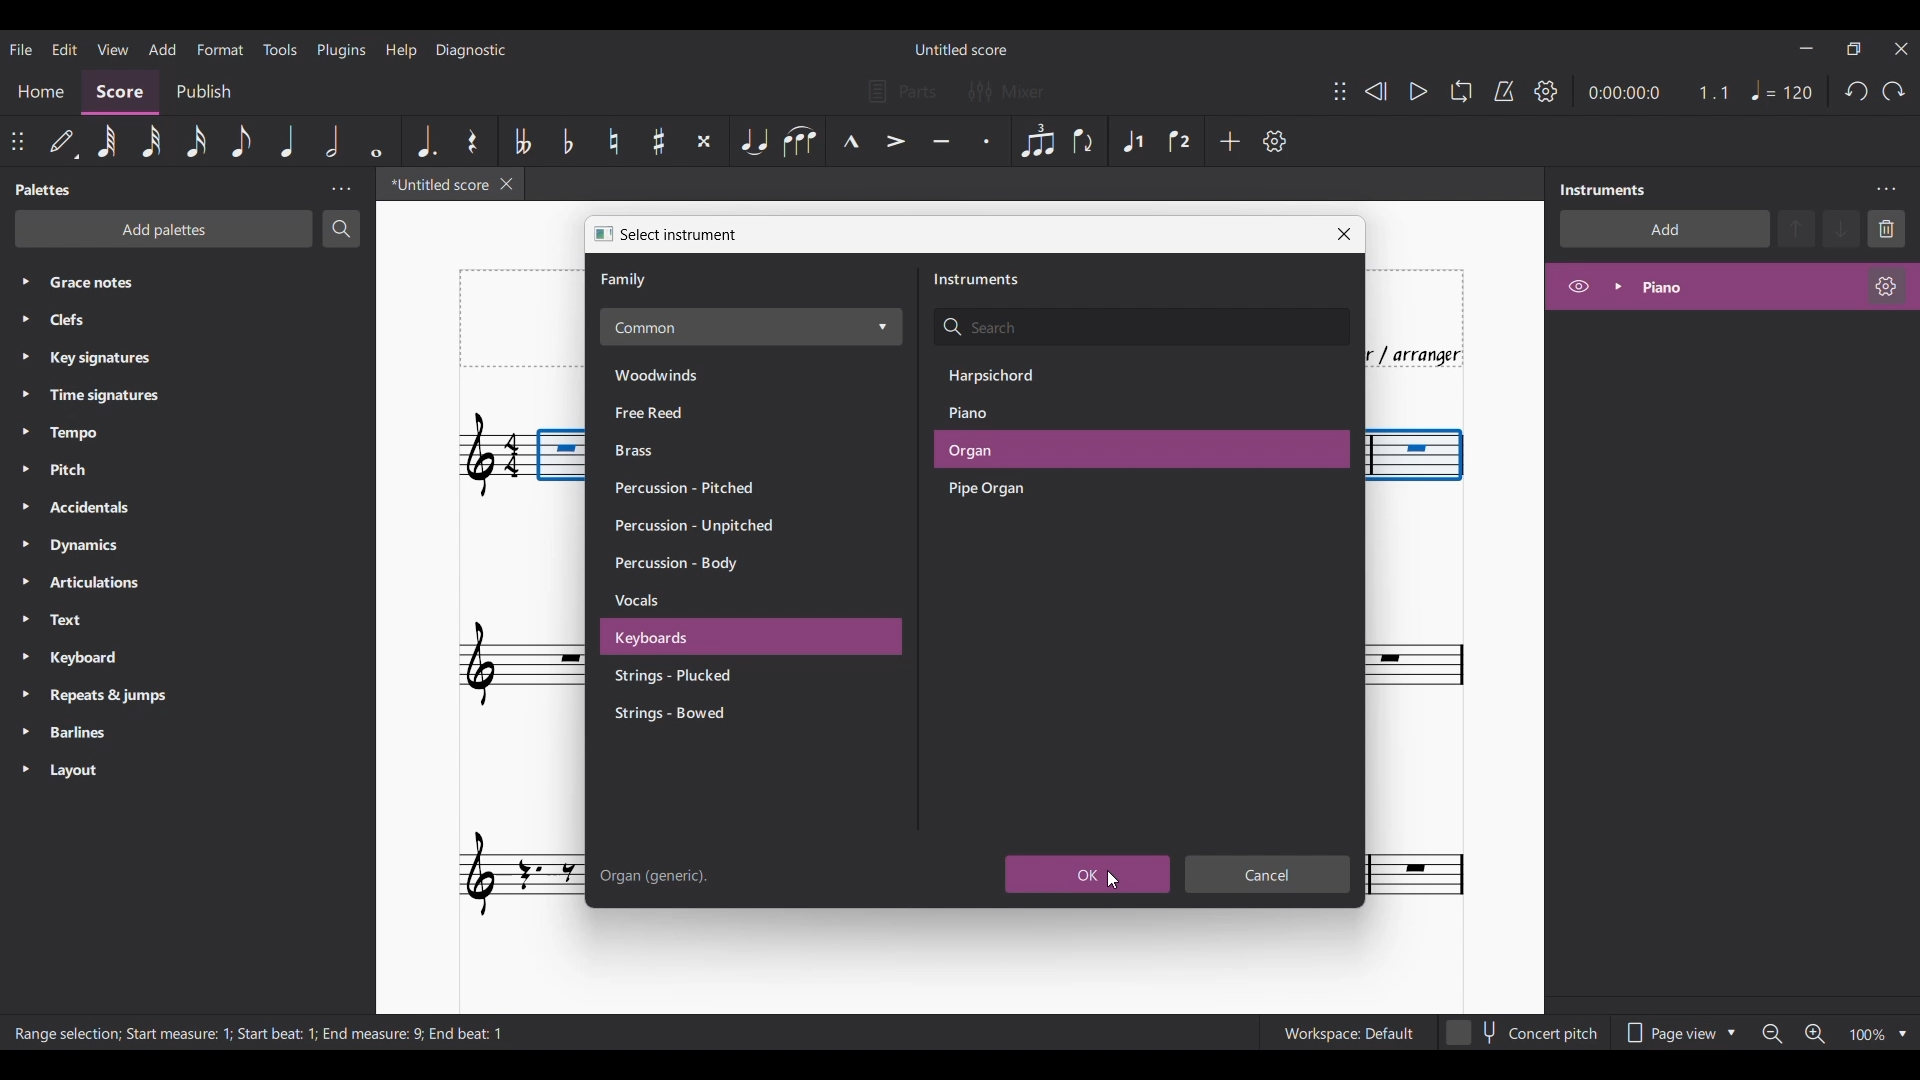 The image size is (1920, 1080). I want to click on Piano settings, so click(1886, 286).